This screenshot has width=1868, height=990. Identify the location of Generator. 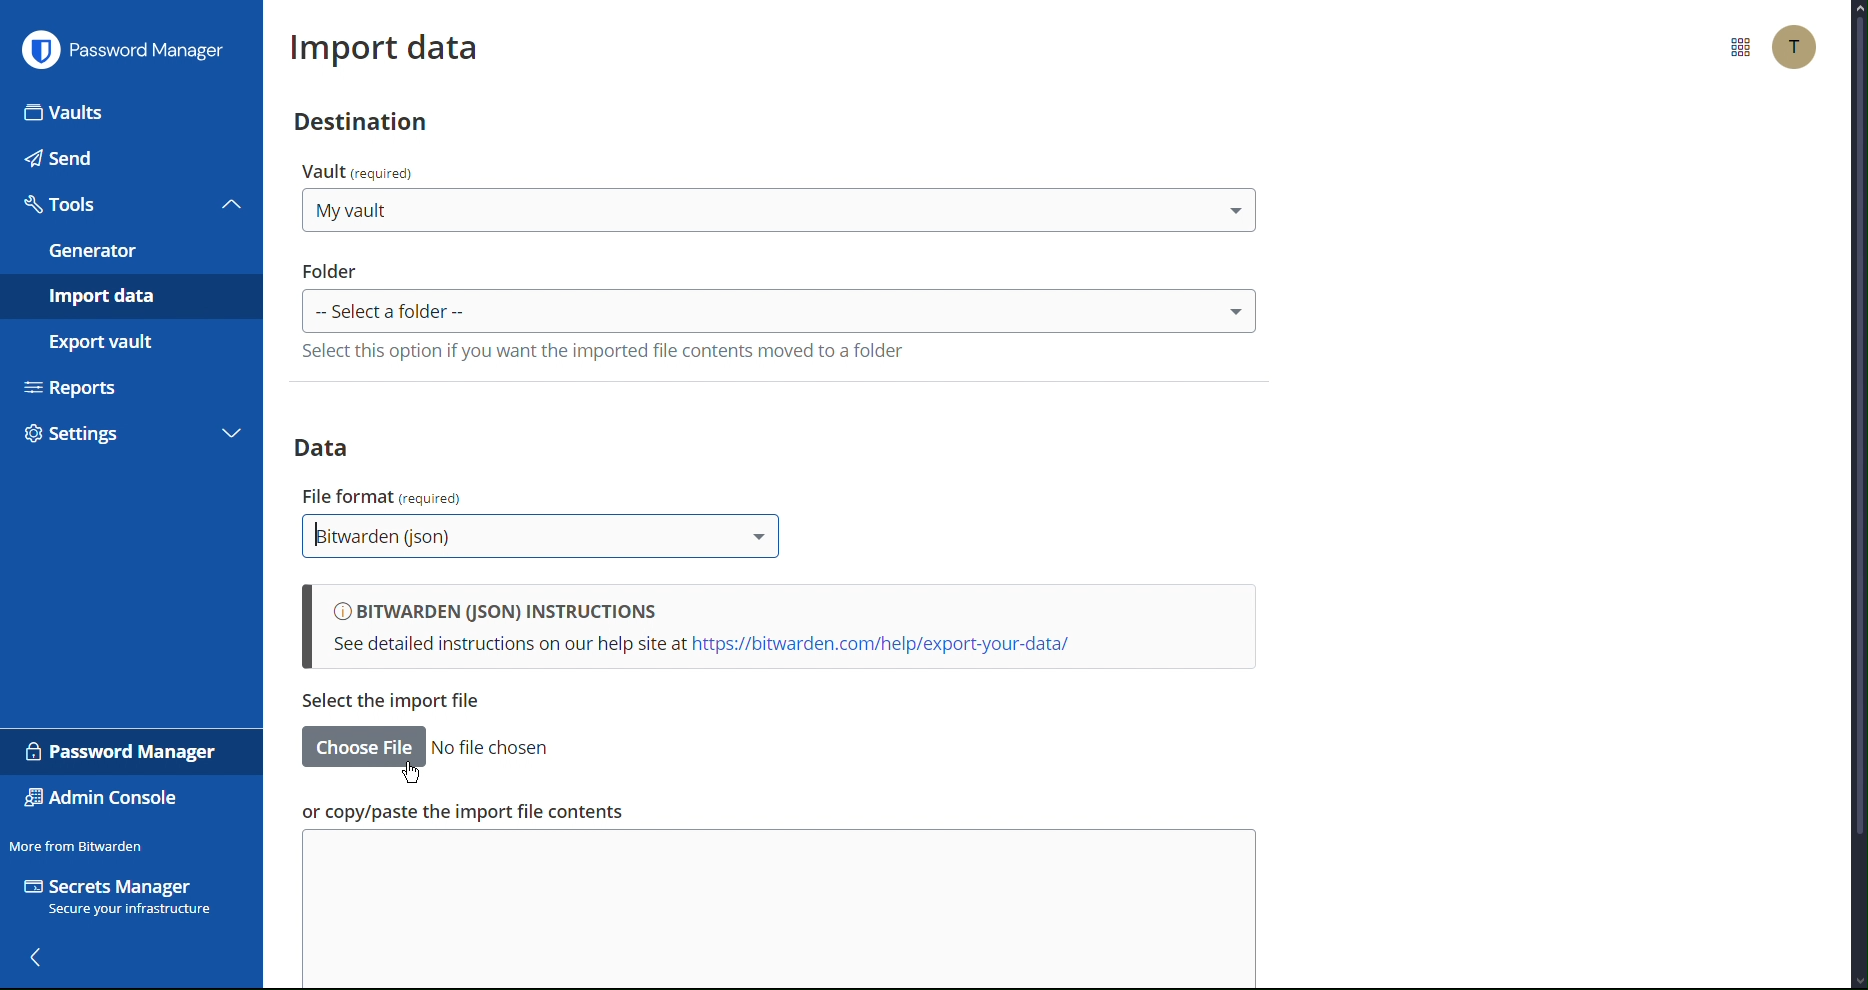
(129, 251).